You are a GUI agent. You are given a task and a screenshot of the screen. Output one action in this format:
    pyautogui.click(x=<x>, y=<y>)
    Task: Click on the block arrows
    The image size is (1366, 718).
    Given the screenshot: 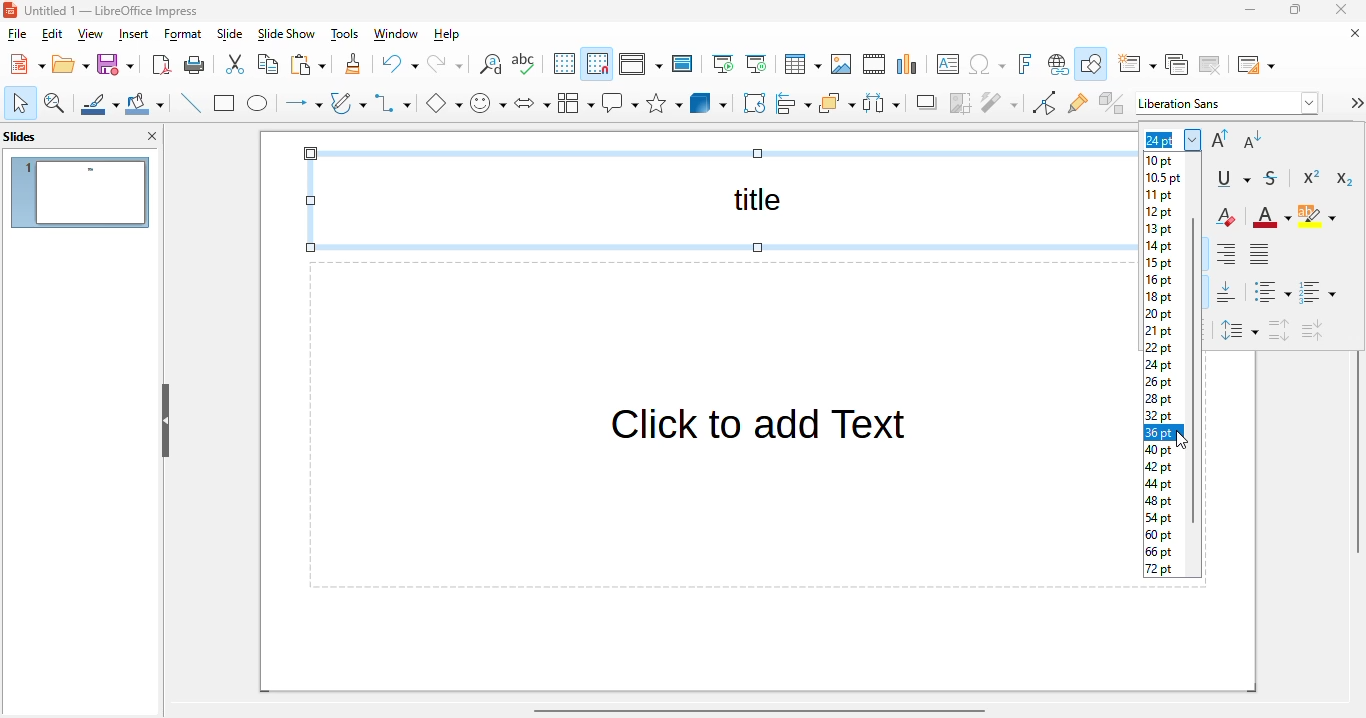 What is the action you would take?
    pyautogui.click(x=532, y=104)
    